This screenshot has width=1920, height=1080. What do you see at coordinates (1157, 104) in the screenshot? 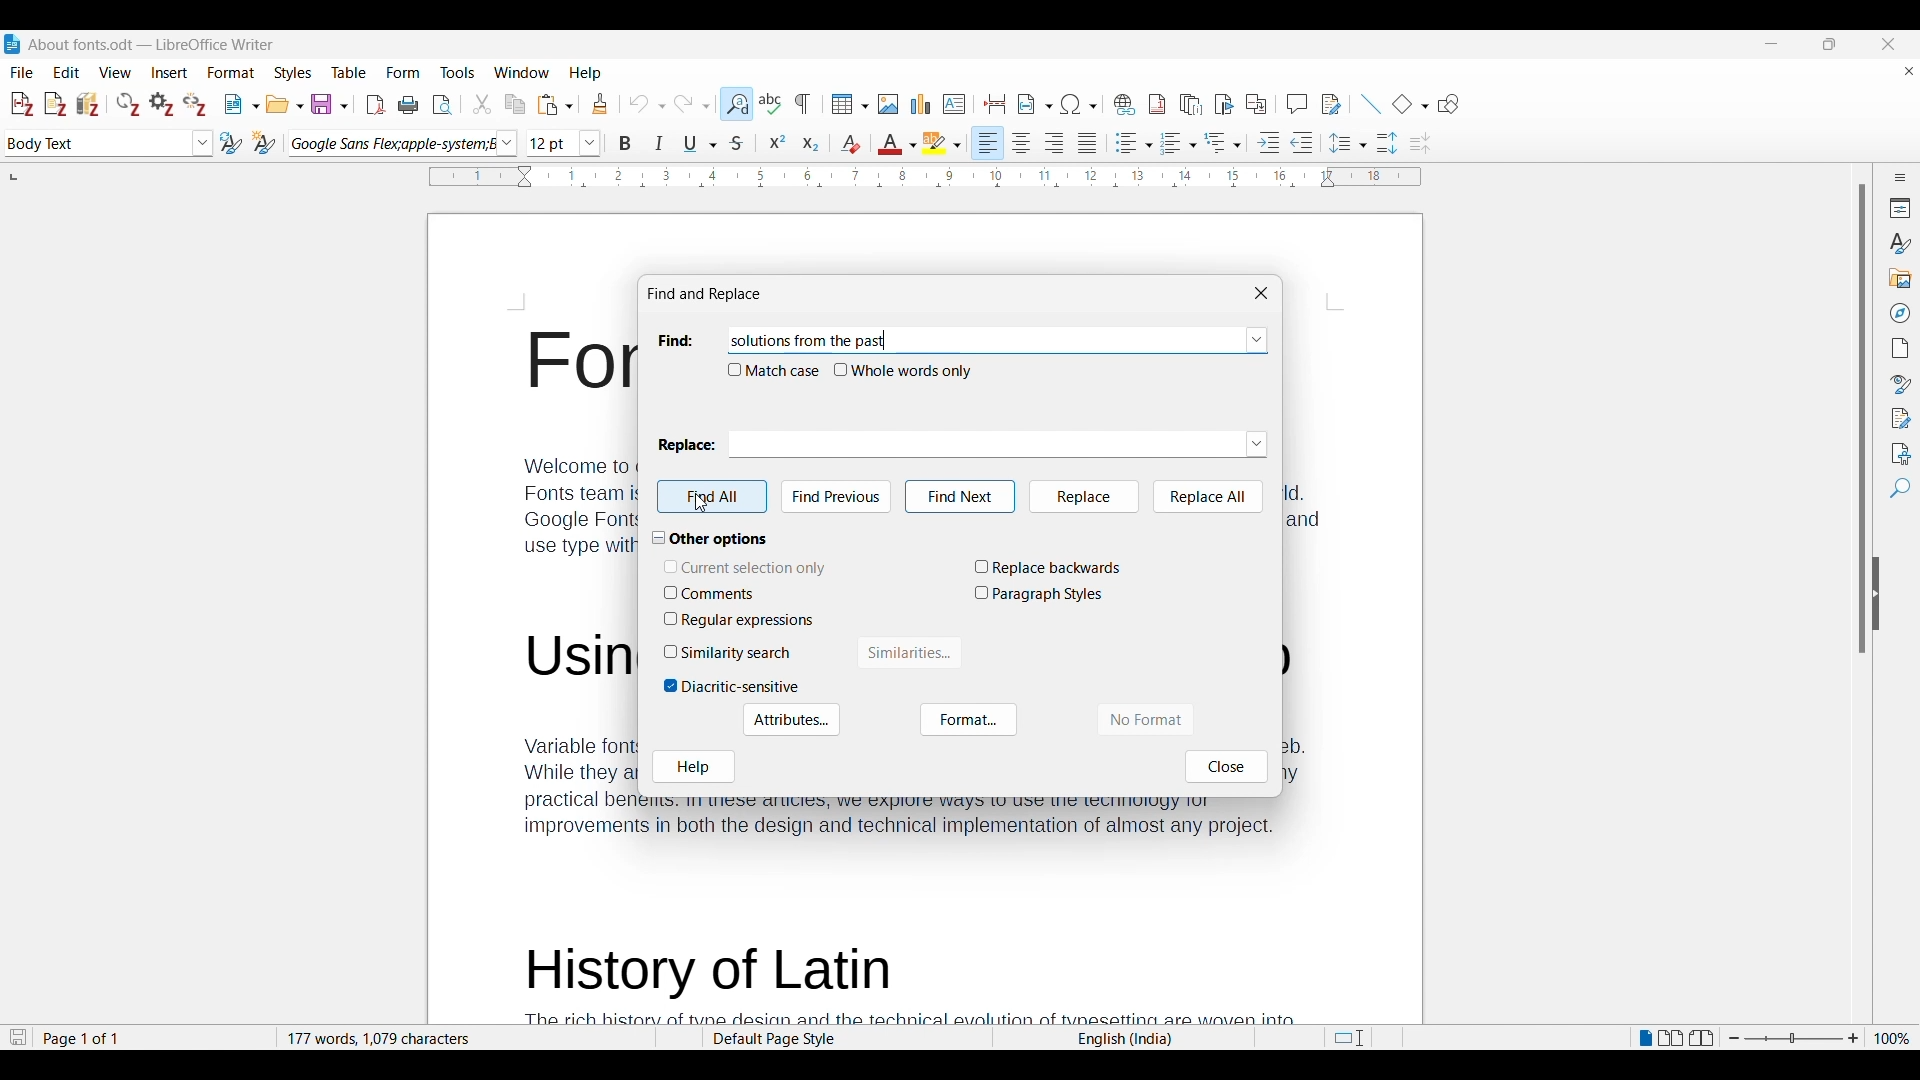
I see `Insert footnote` at bounding box center [1157, 104].